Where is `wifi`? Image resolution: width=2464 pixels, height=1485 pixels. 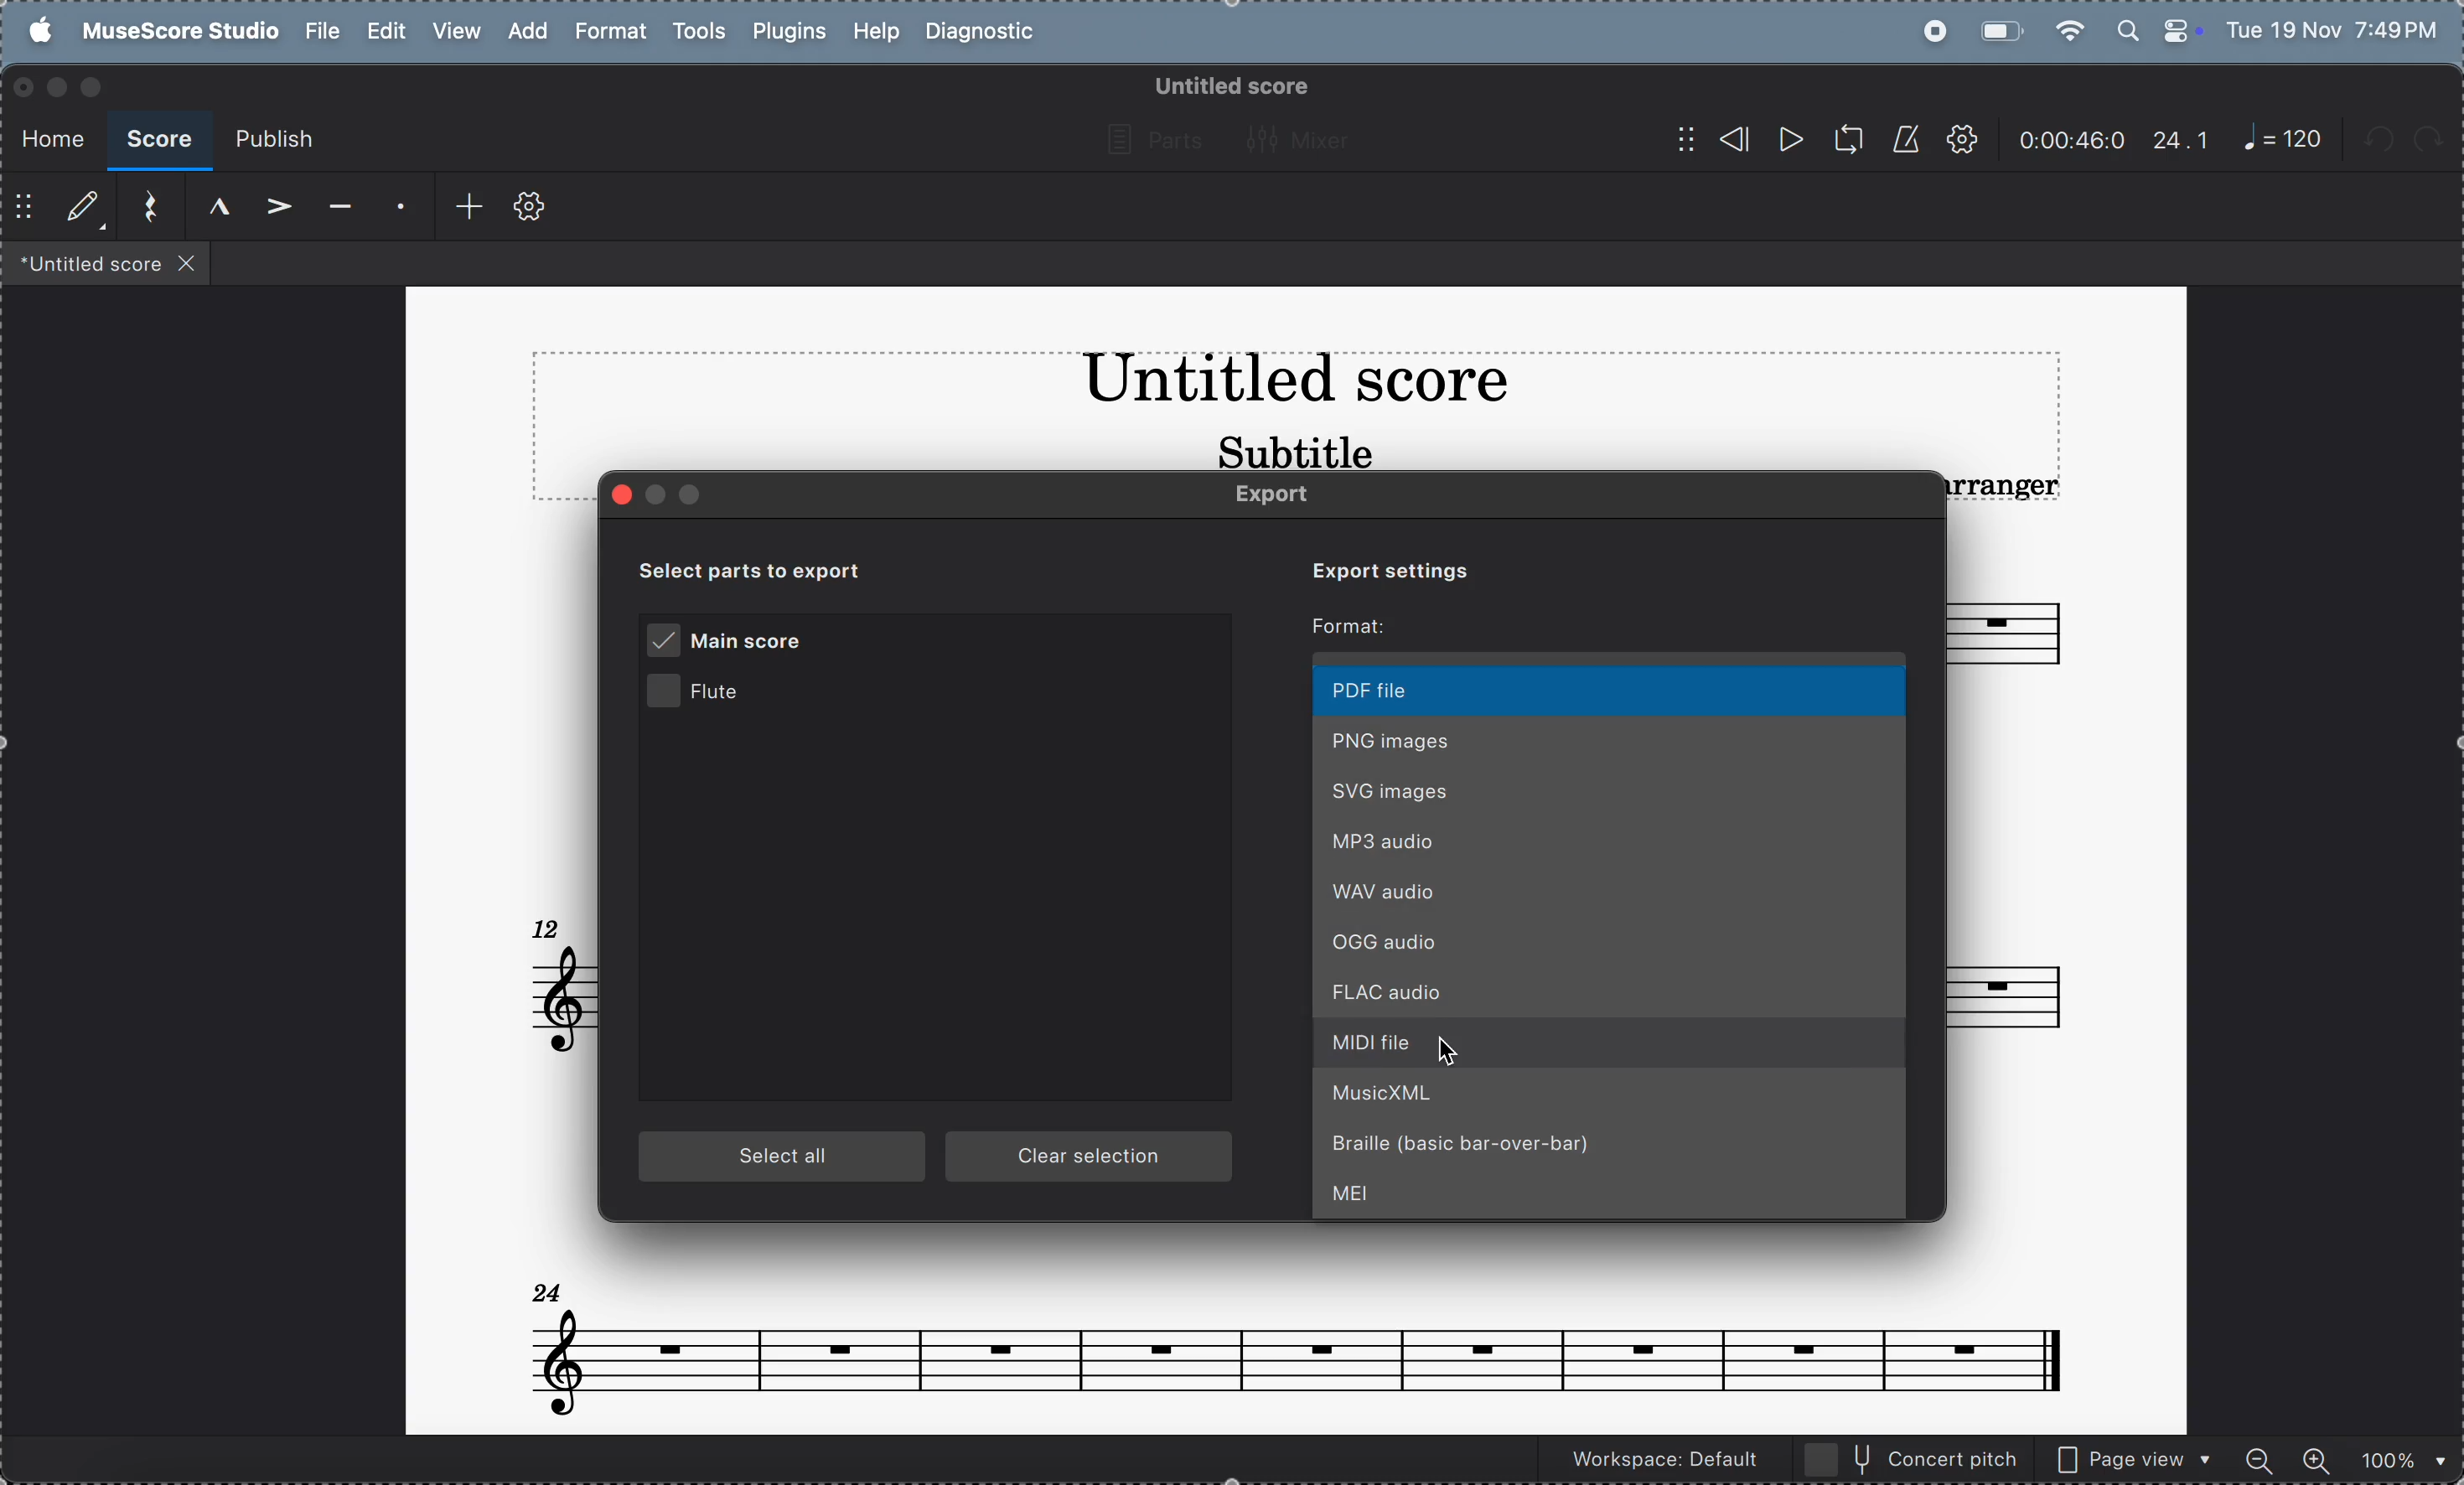
wifi is located at coordinates (2072, 30).